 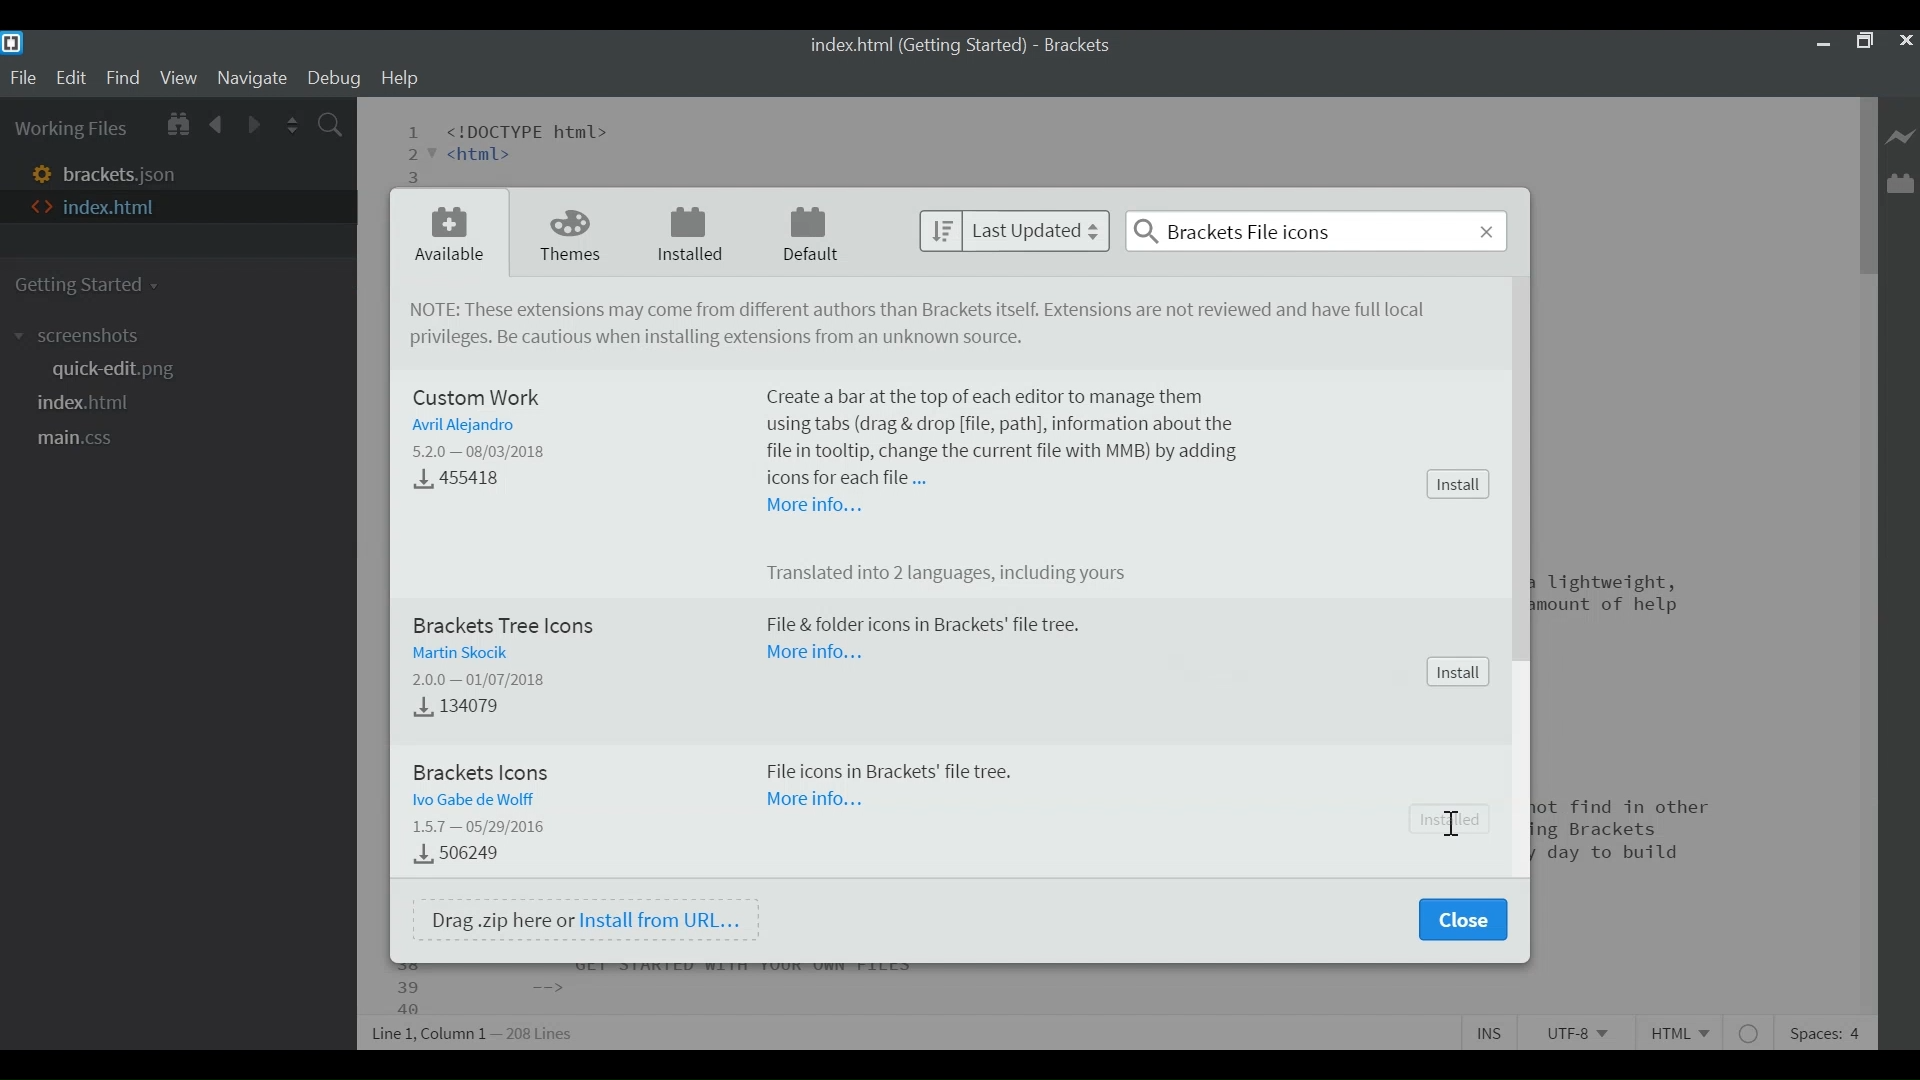 What do you see at coordinates (254, 79) in the screenshot?
I see `Navigate` at bounding box center [254, 79].